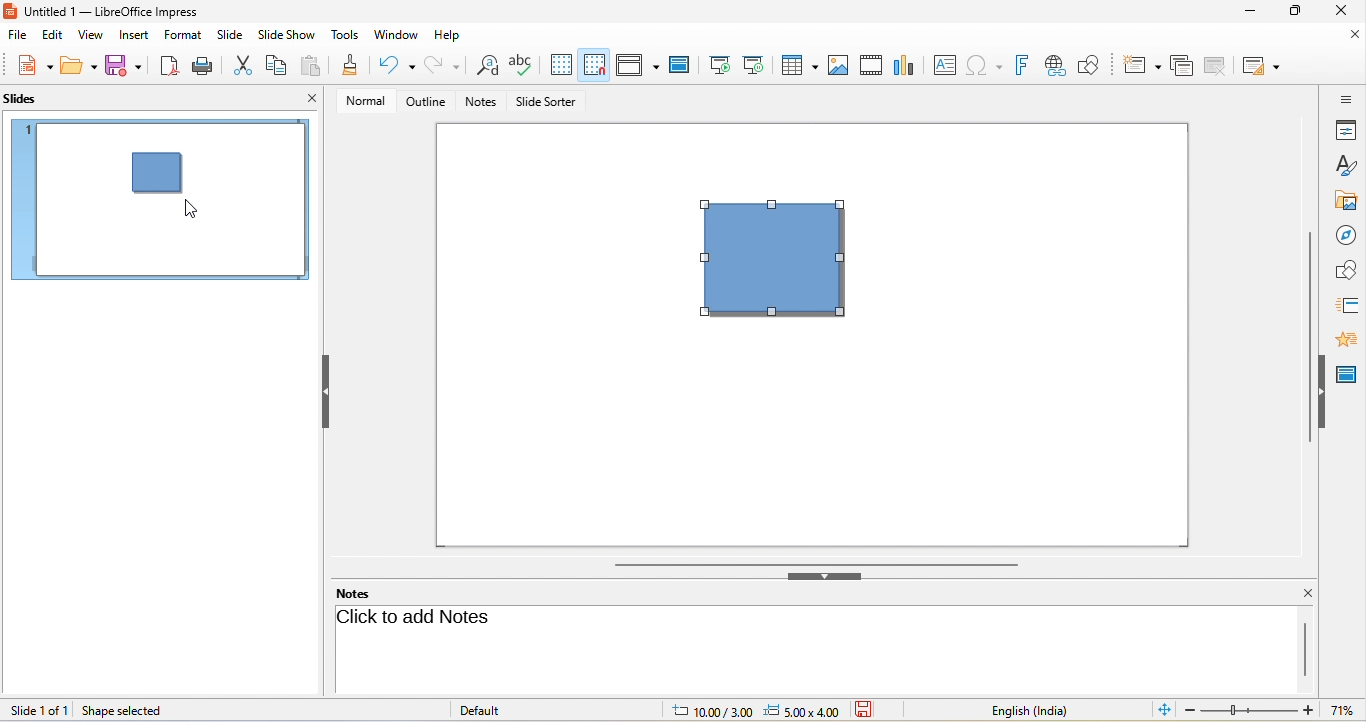  I want to click on delete slide, so click(1216, 64).